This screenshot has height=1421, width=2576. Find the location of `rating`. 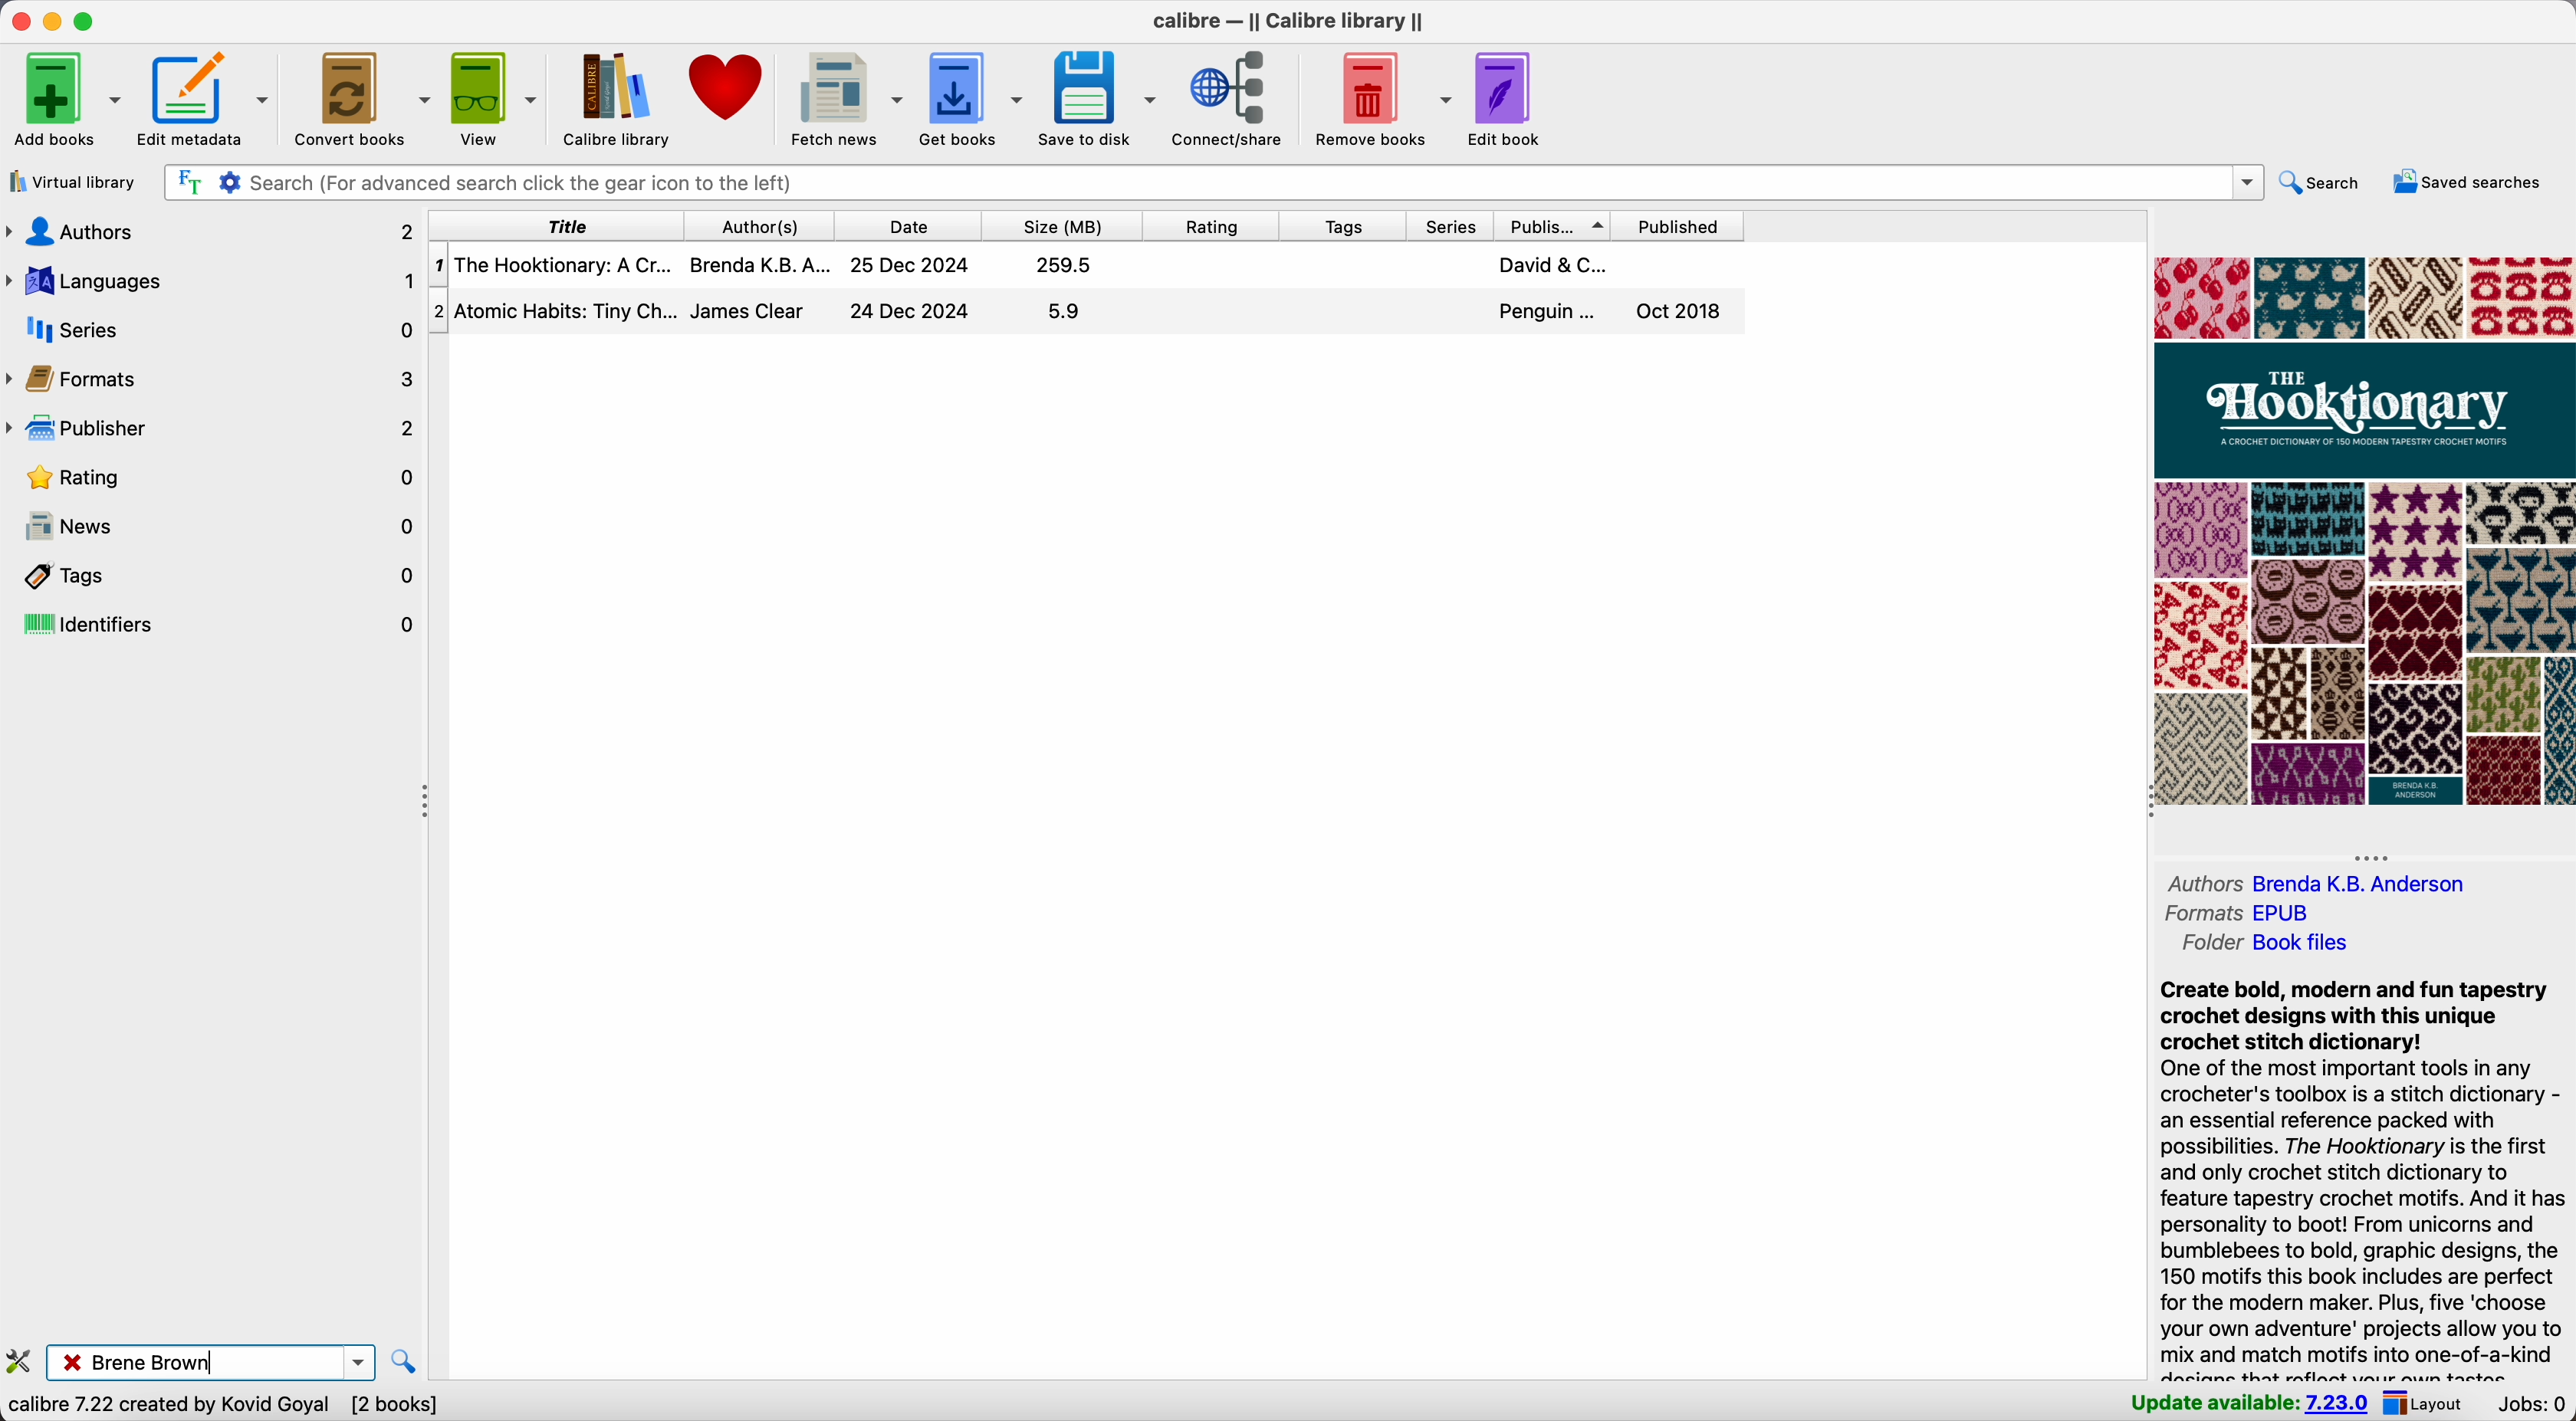

rating is located at coordinates (213, 478).